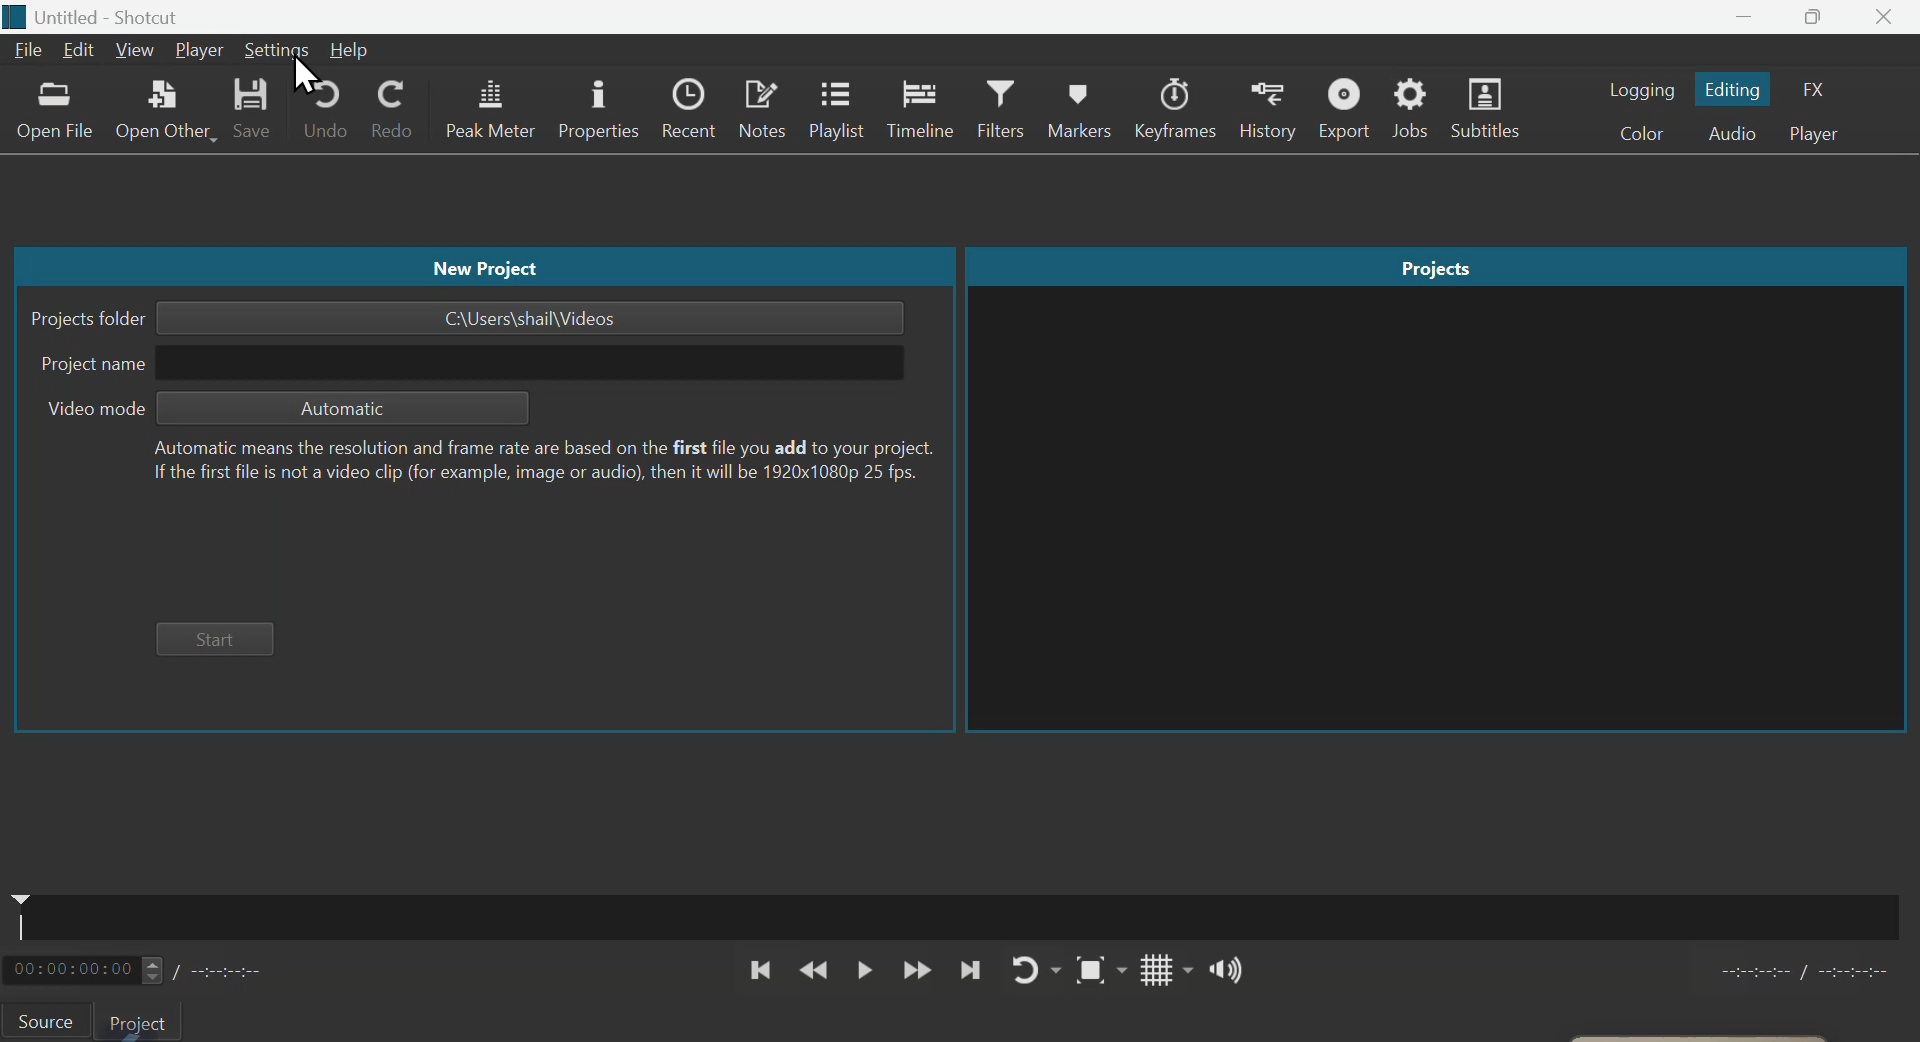 This screenshot has height=1042, width=1920. What do you see at coordinates (26, 52) in the screenshot?
I see `File` at bounding box center [26, 52].